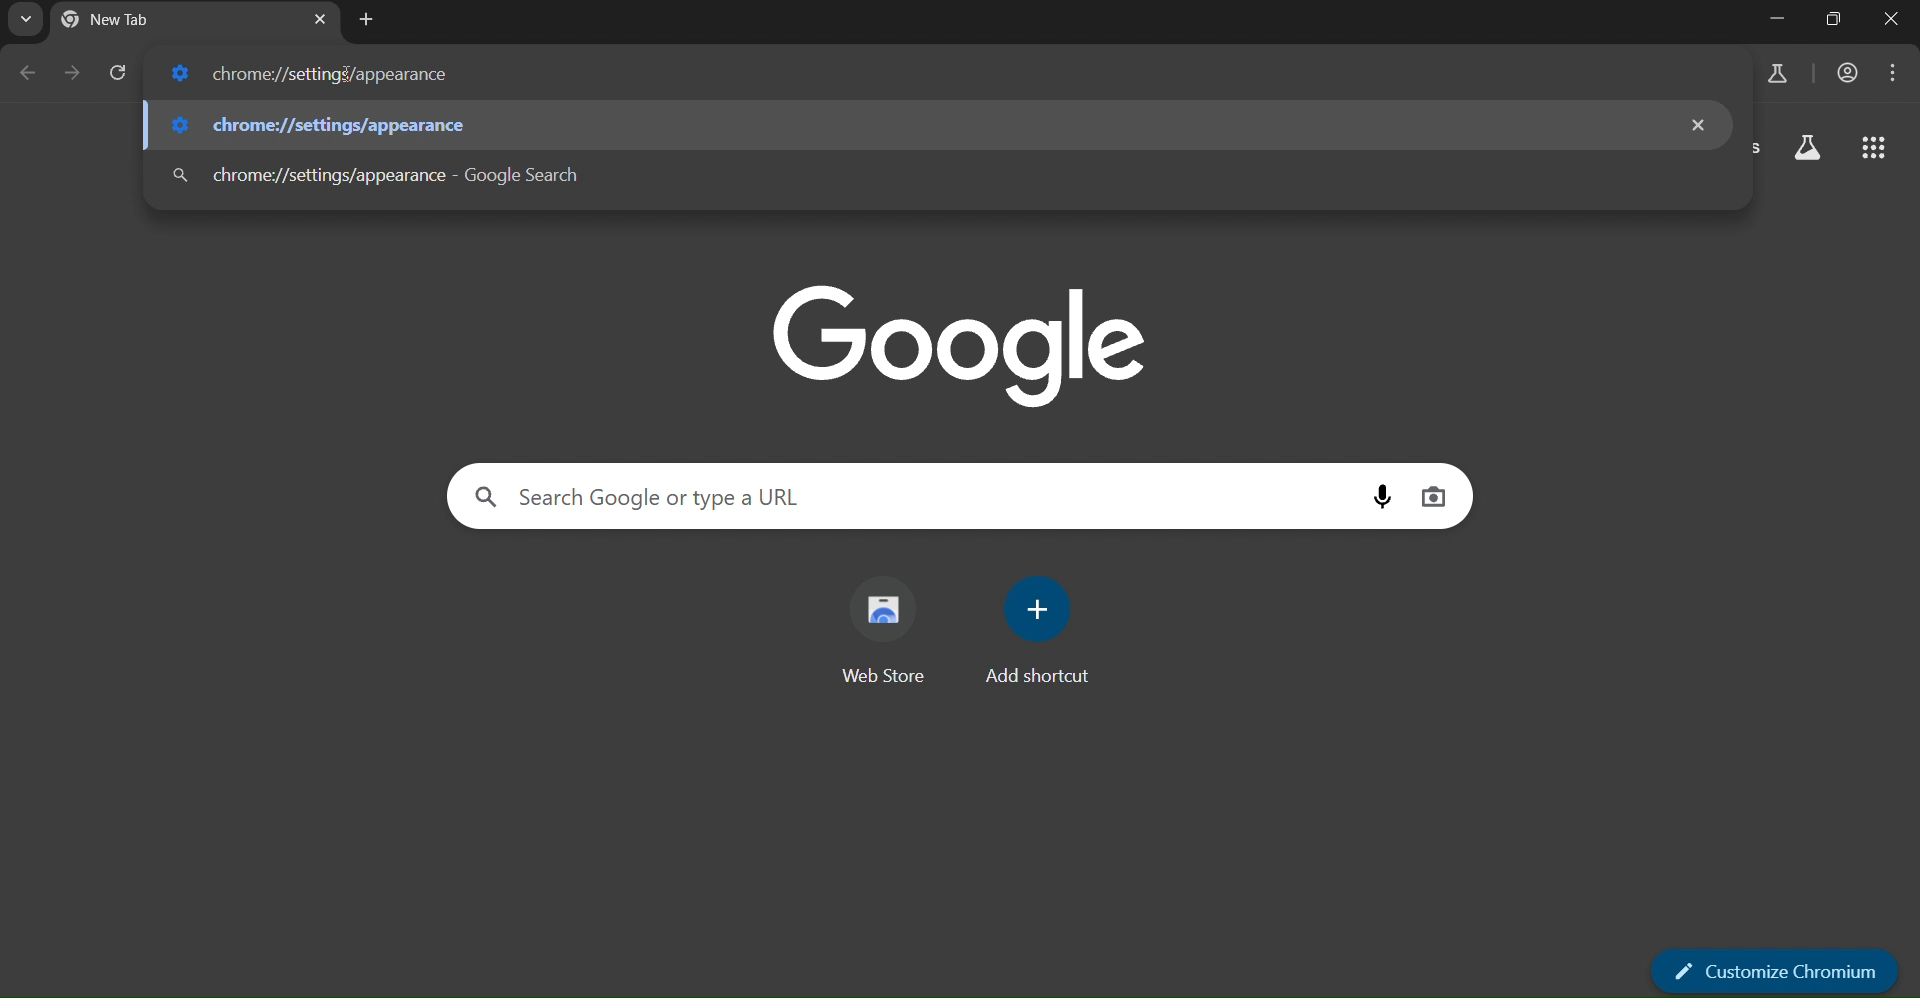 The height and width of the screenshot is (998, 1920). I want to click on image search, so click(1434, 497).